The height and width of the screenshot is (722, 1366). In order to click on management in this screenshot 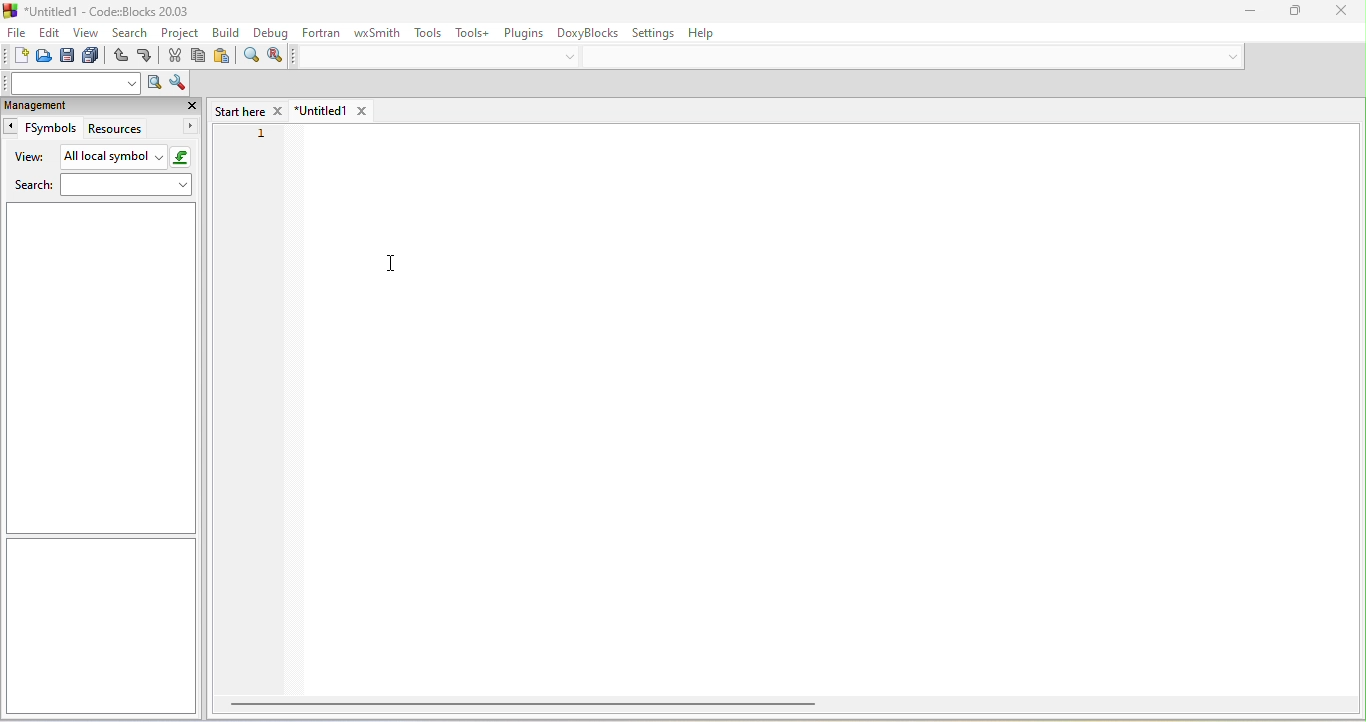, I will do `click(82, 106)`.